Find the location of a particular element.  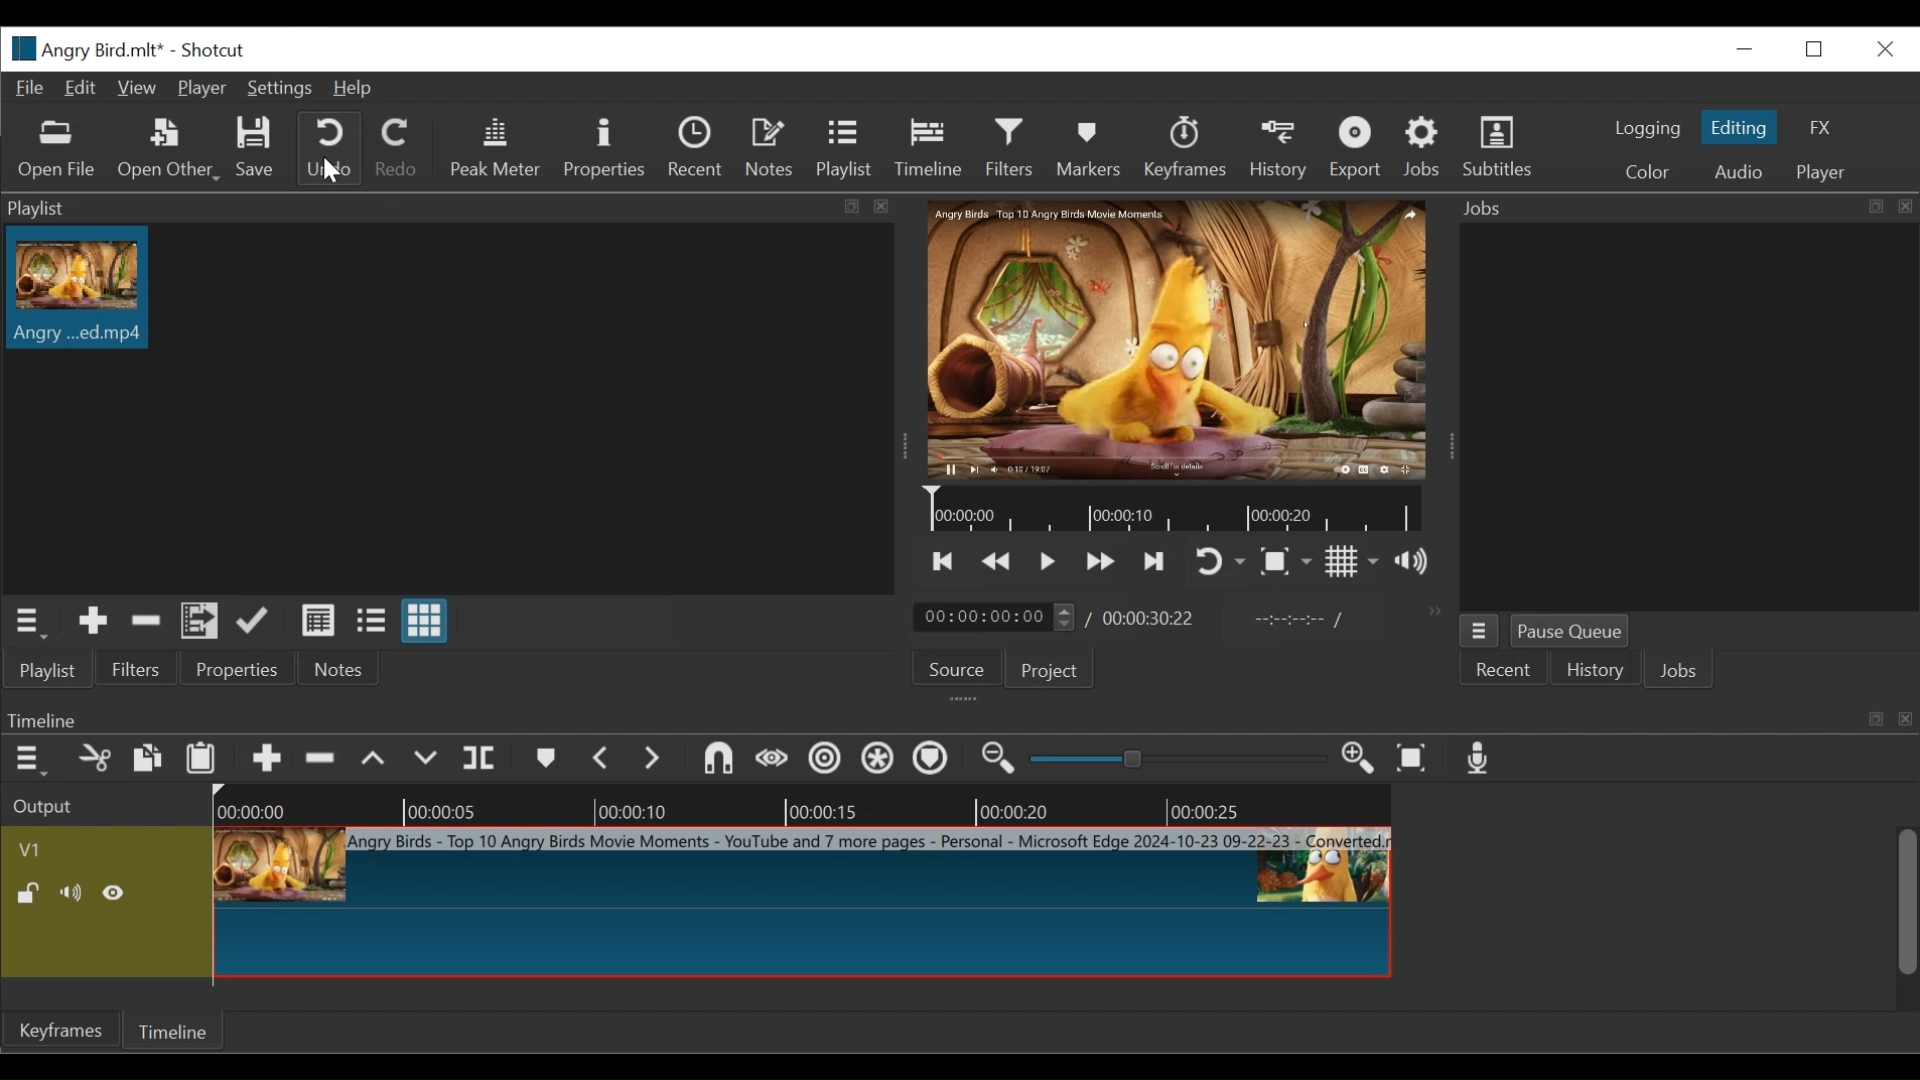

Help is located at coordinates (359, 89).